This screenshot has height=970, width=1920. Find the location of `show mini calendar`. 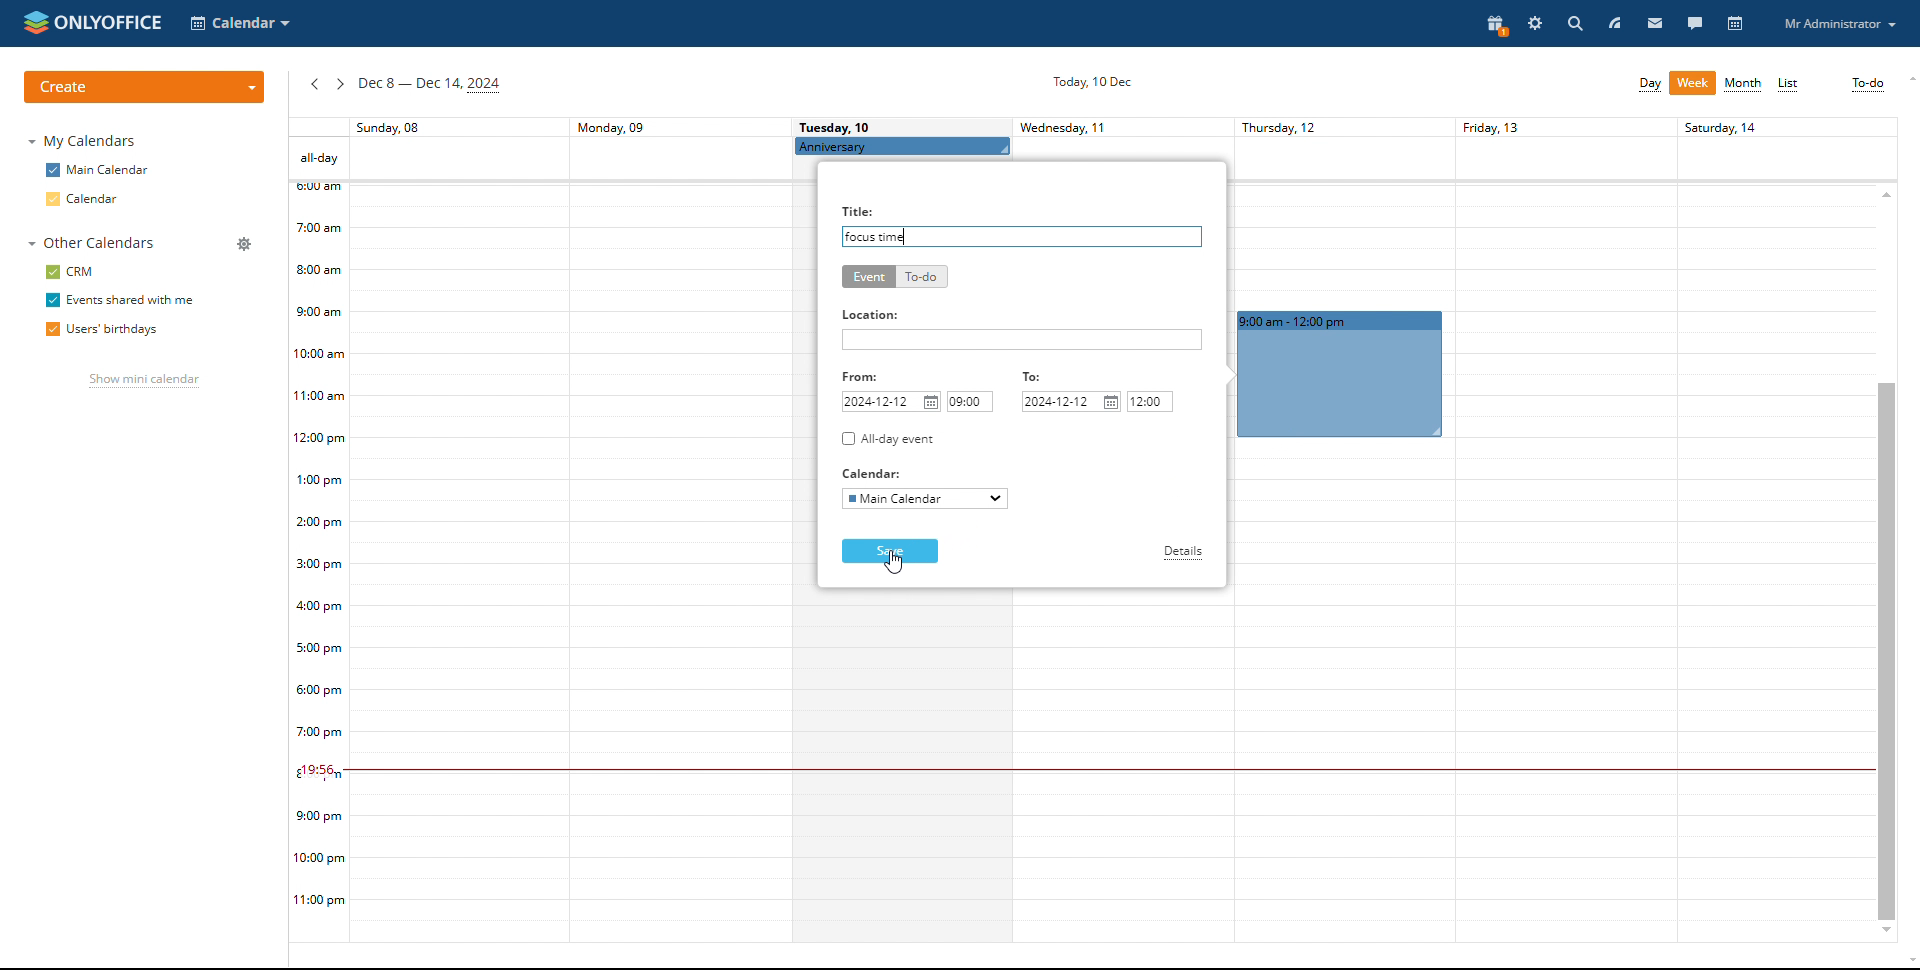

show mini calendar is located at coordinates (140, 383).